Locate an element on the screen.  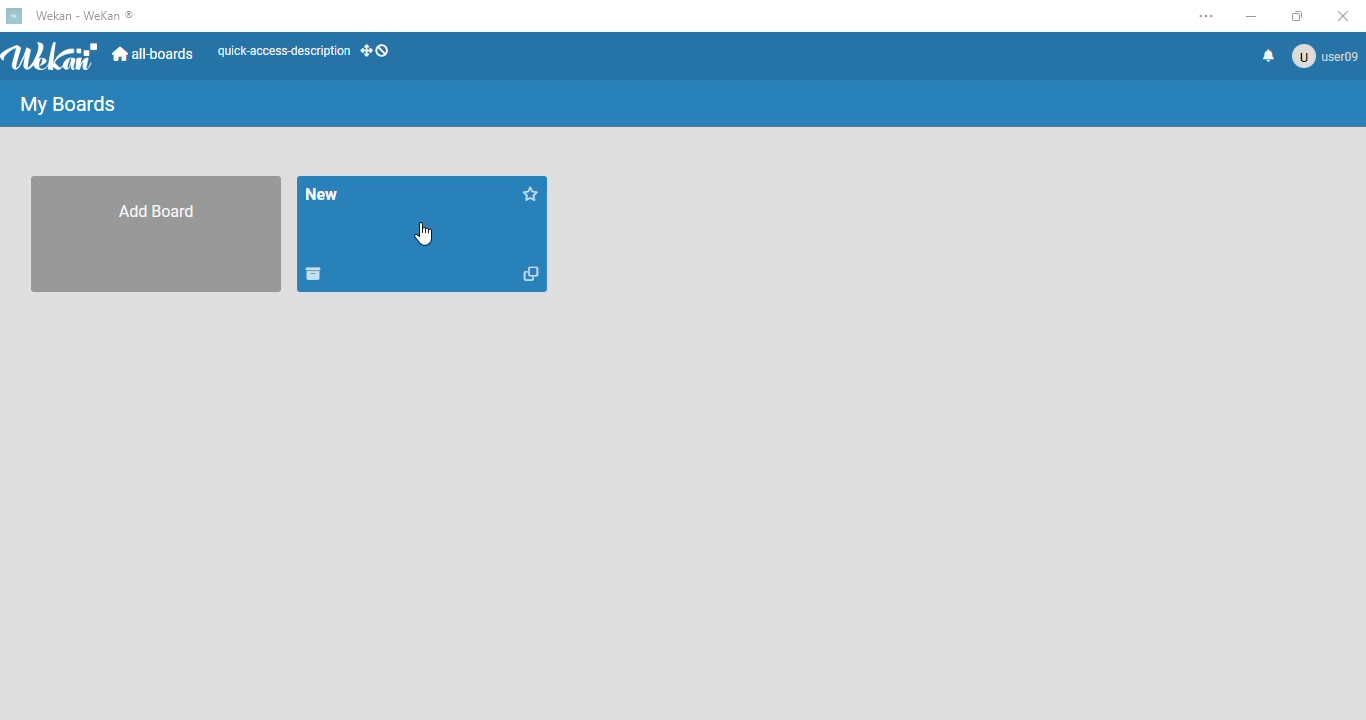
move to archive is located at coordinates (313, 274).